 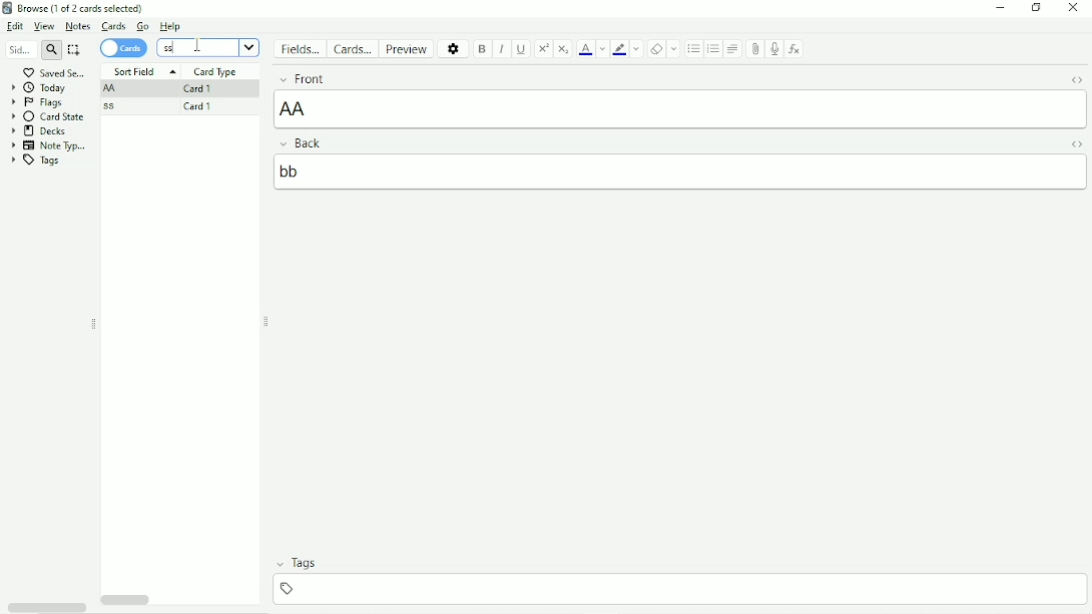 What do you see at coordinates (216, 71) in the screenshot?
I see `Card Type` at bounding box center [216, 71].